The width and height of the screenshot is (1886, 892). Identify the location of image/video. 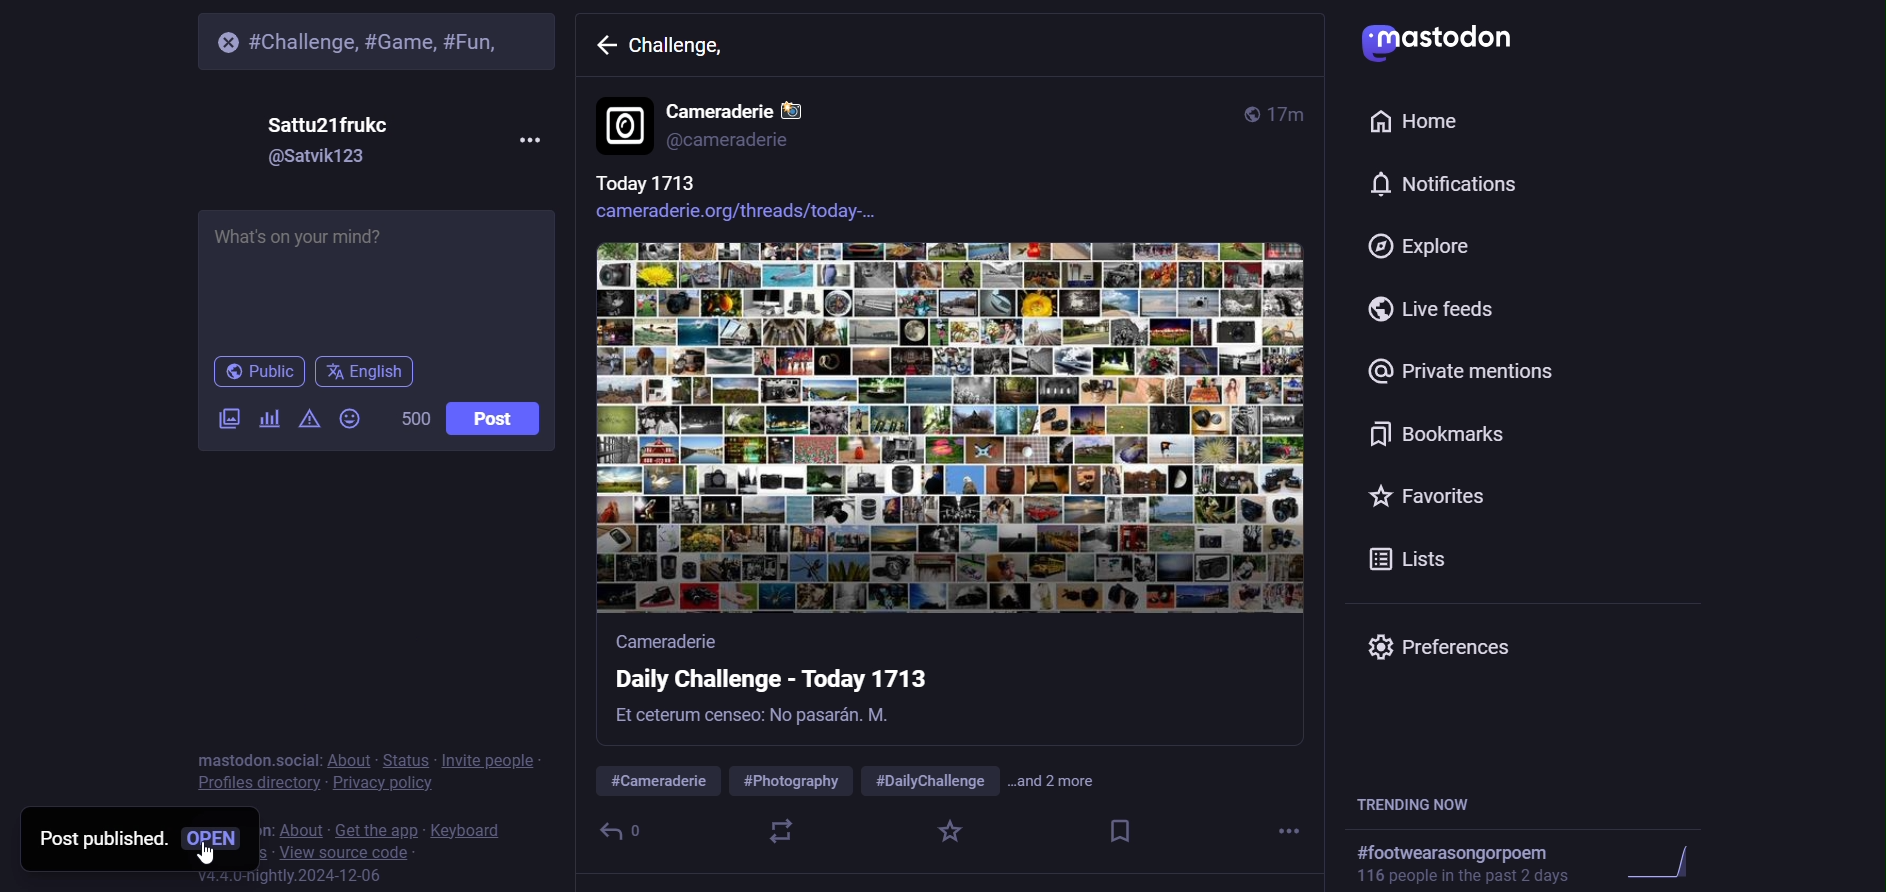
(219, 420).